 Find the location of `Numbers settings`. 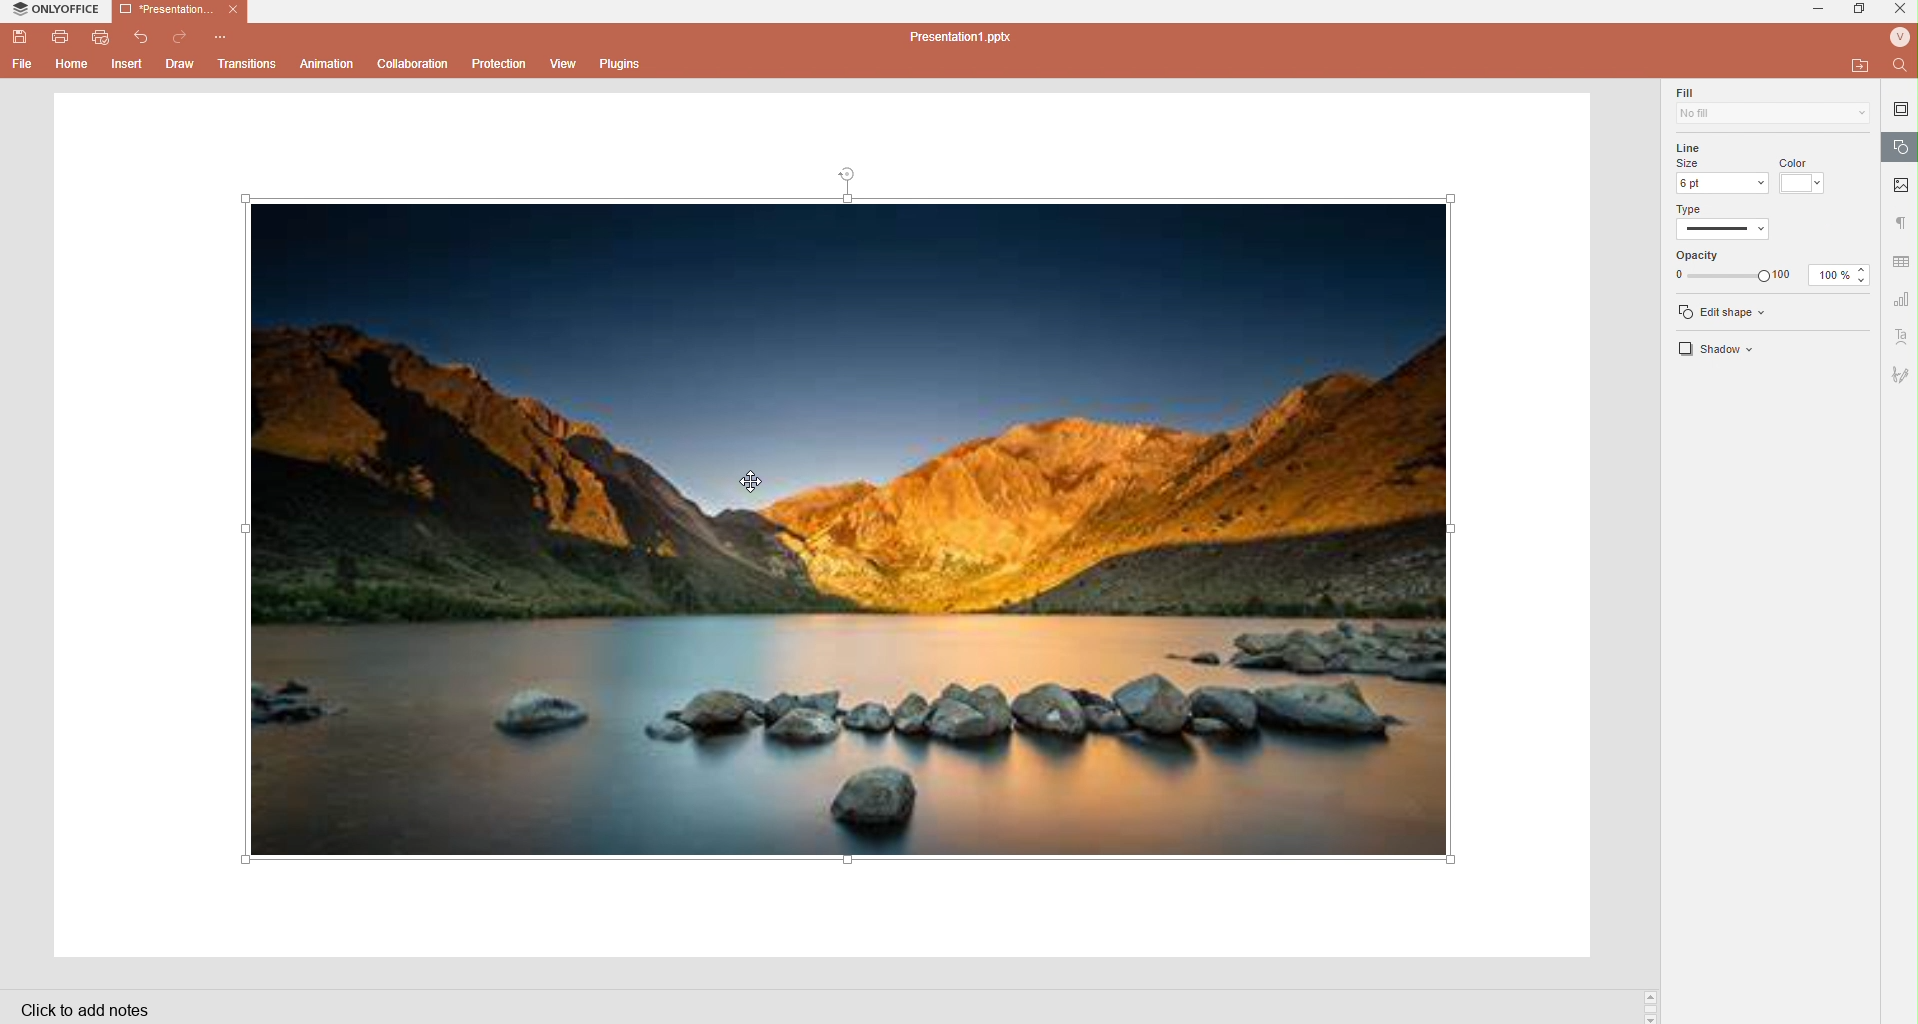

Numbers settings is located at coordinates (1902, 298).